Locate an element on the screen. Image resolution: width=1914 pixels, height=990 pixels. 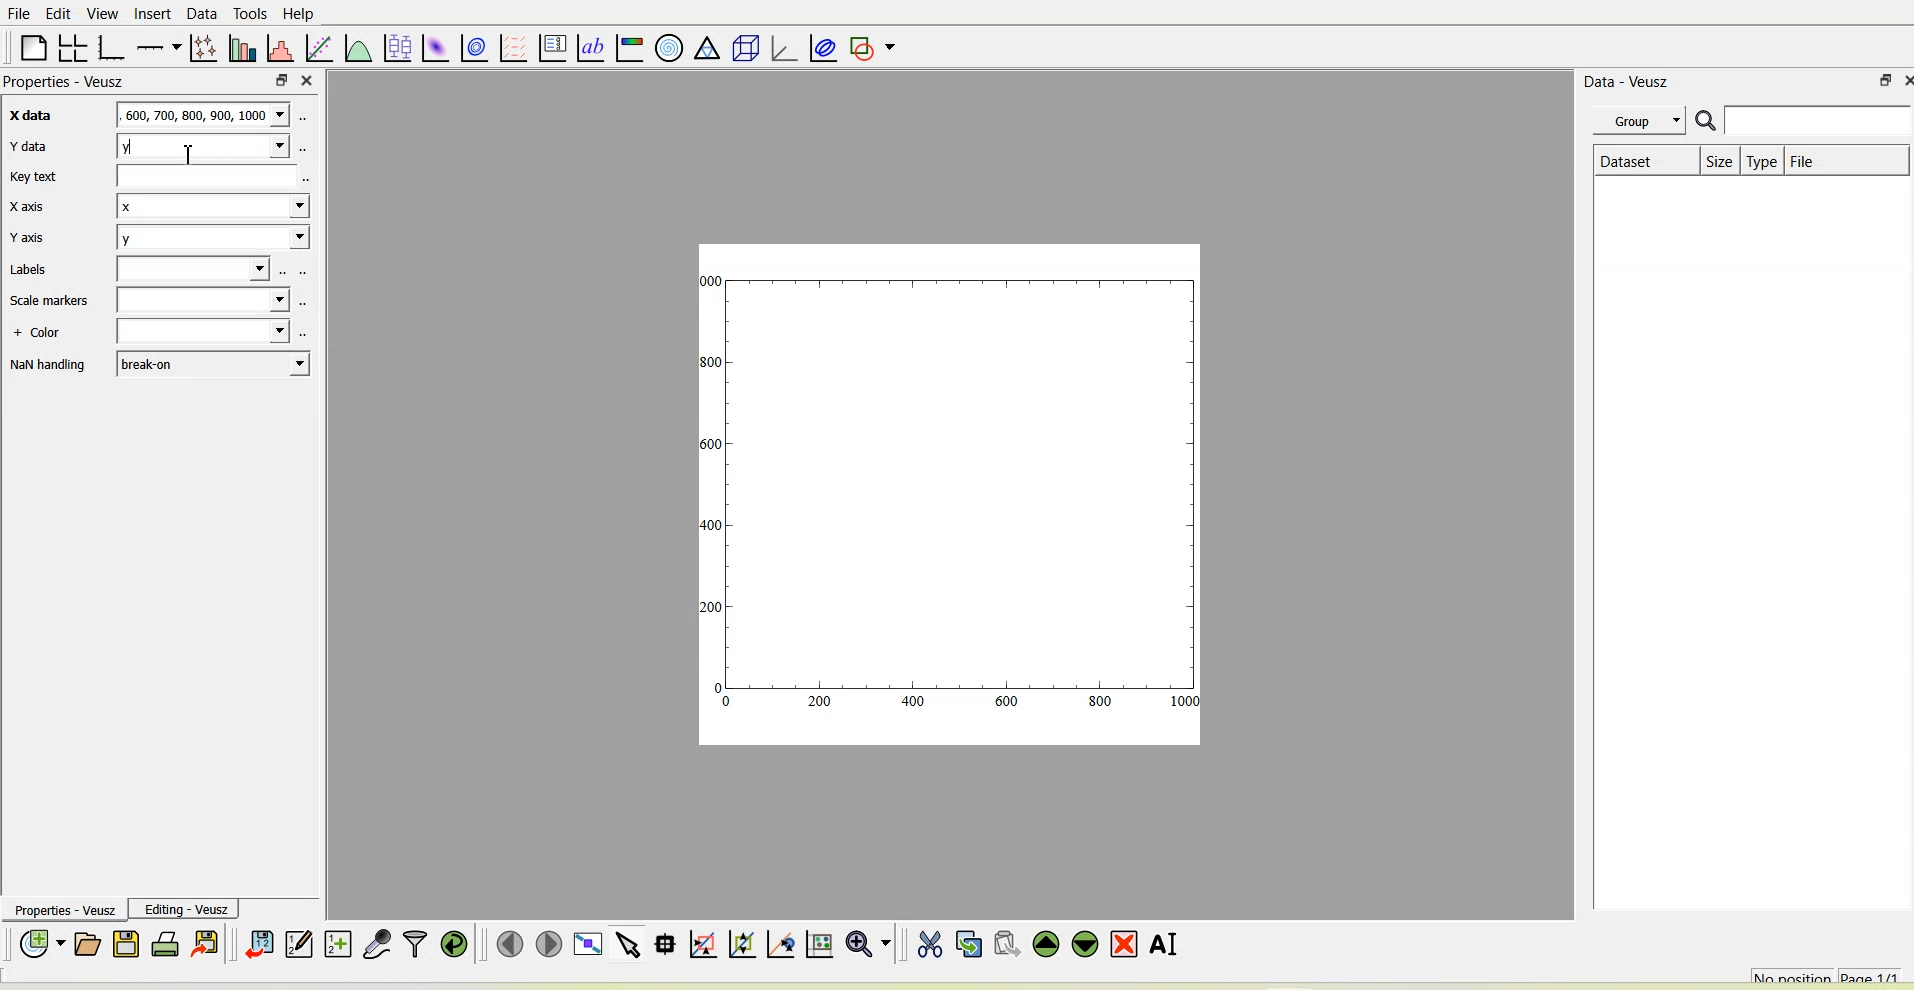
Add a shape to the plot is located at coordinates (870, 46).